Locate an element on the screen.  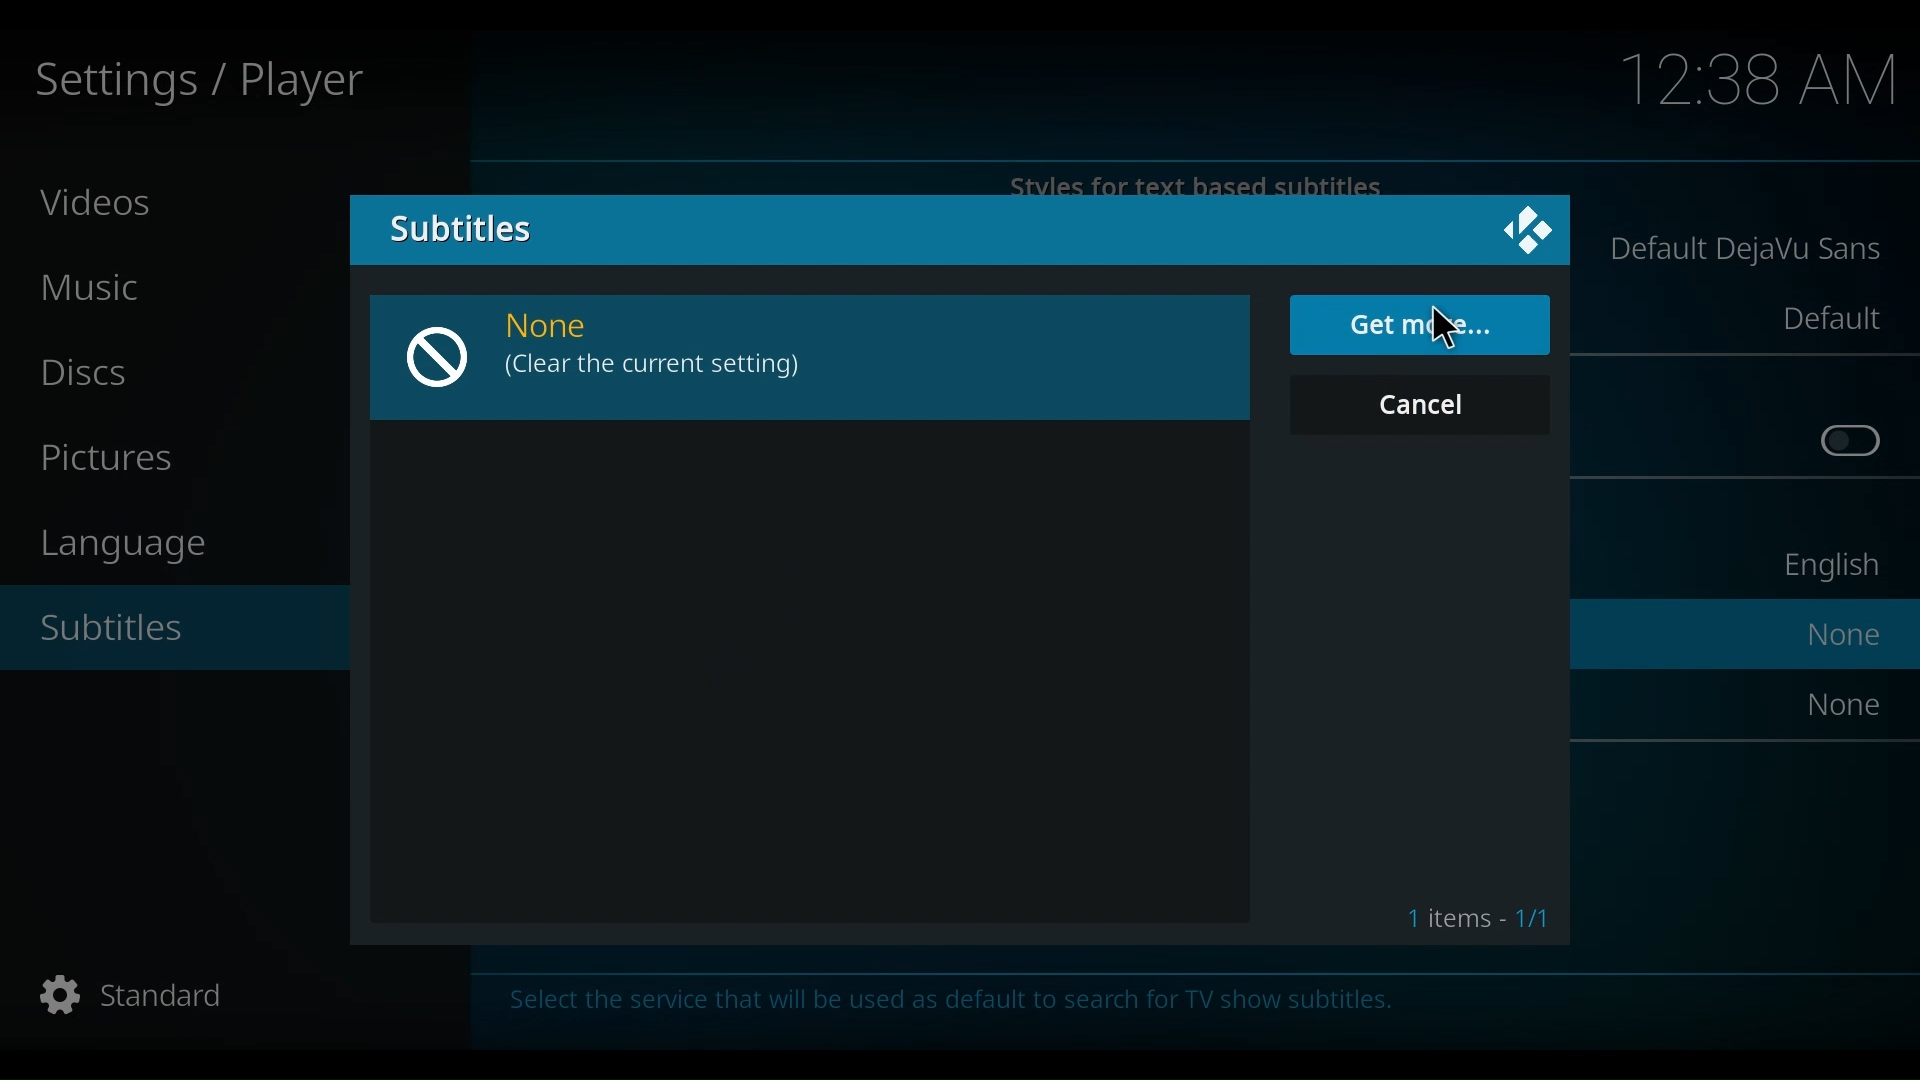
Subtitles is located at coordinates (128, 631).